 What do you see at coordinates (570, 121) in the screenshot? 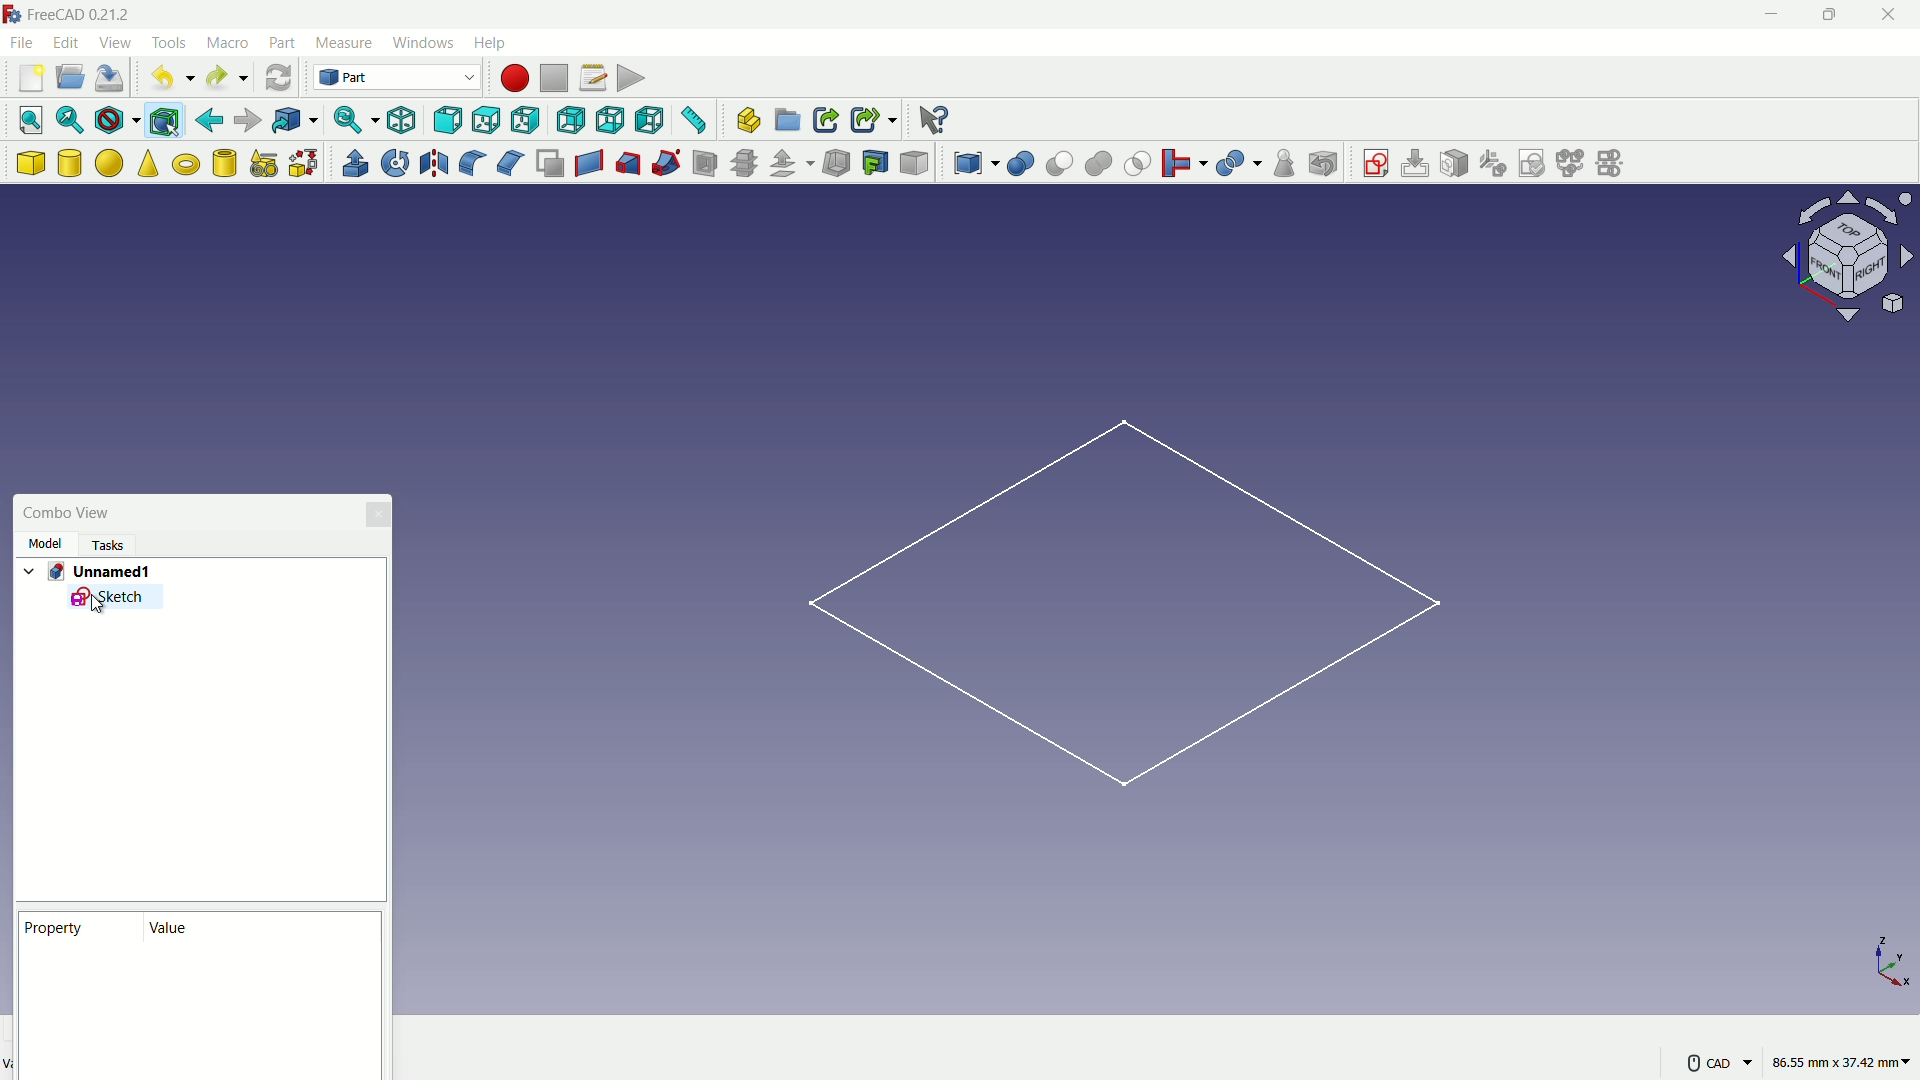
I see `back view` at bounding box center [570, 121].